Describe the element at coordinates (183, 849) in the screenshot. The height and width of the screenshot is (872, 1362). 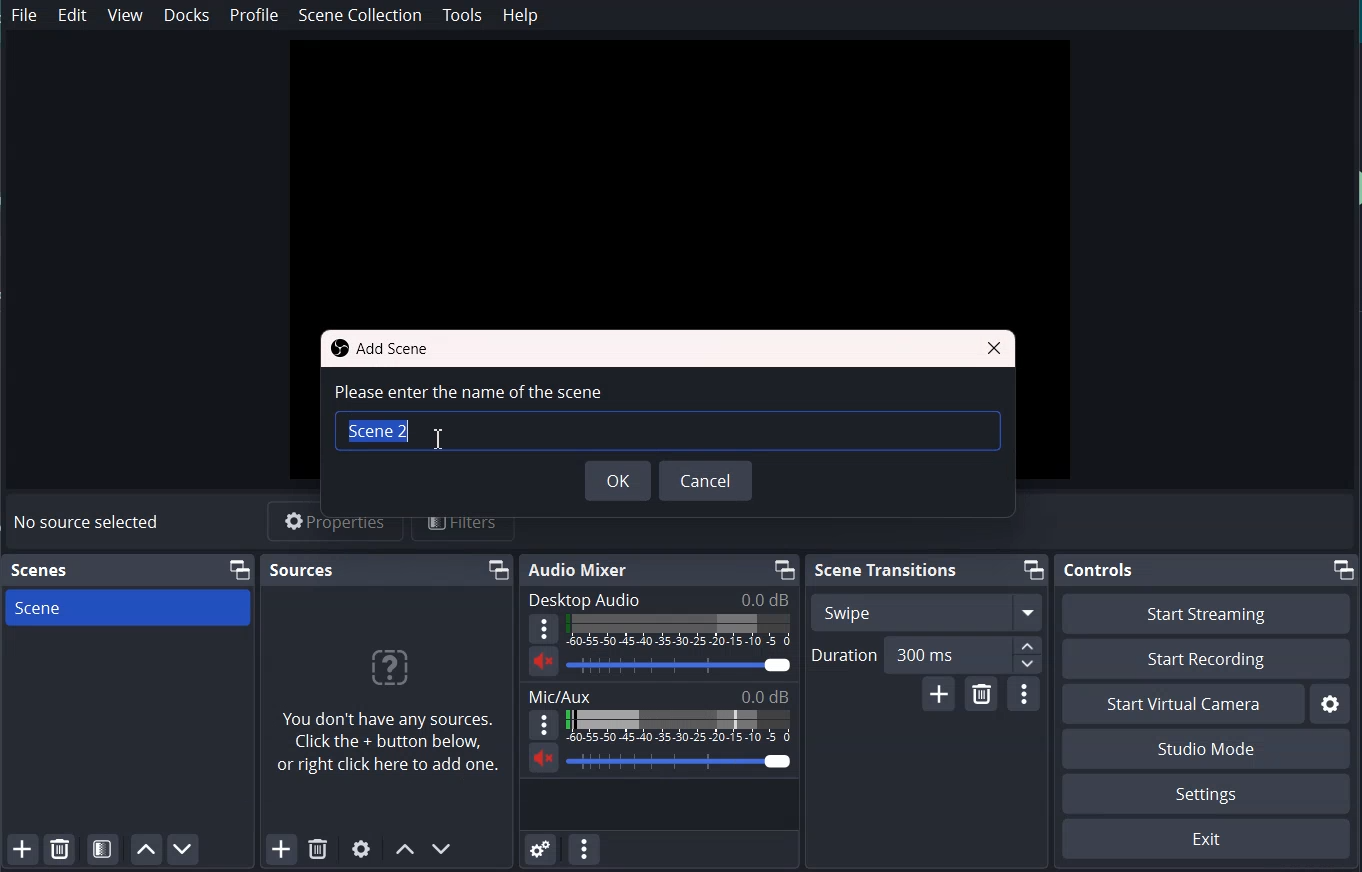
I see `Move Scene Down` at that location.